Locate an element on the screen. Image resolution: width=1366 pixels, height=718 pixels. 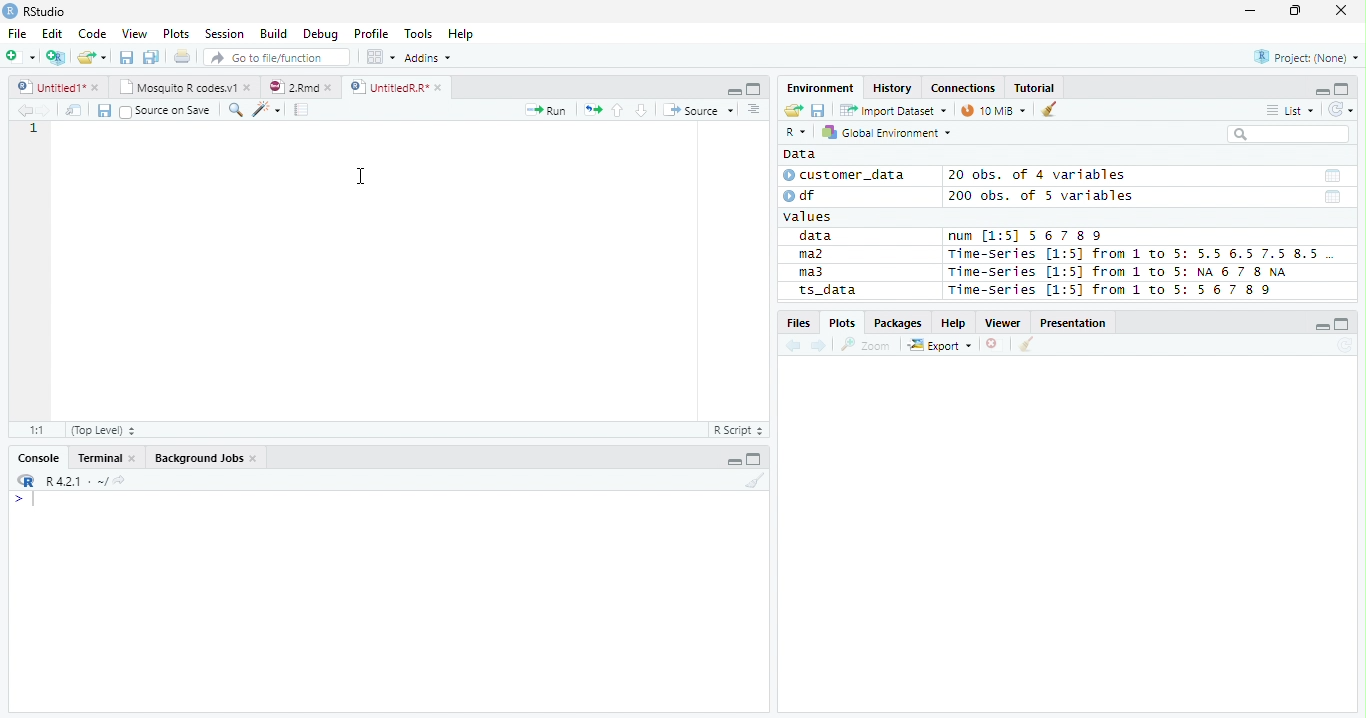
Save is located at coordinates (103, 110).